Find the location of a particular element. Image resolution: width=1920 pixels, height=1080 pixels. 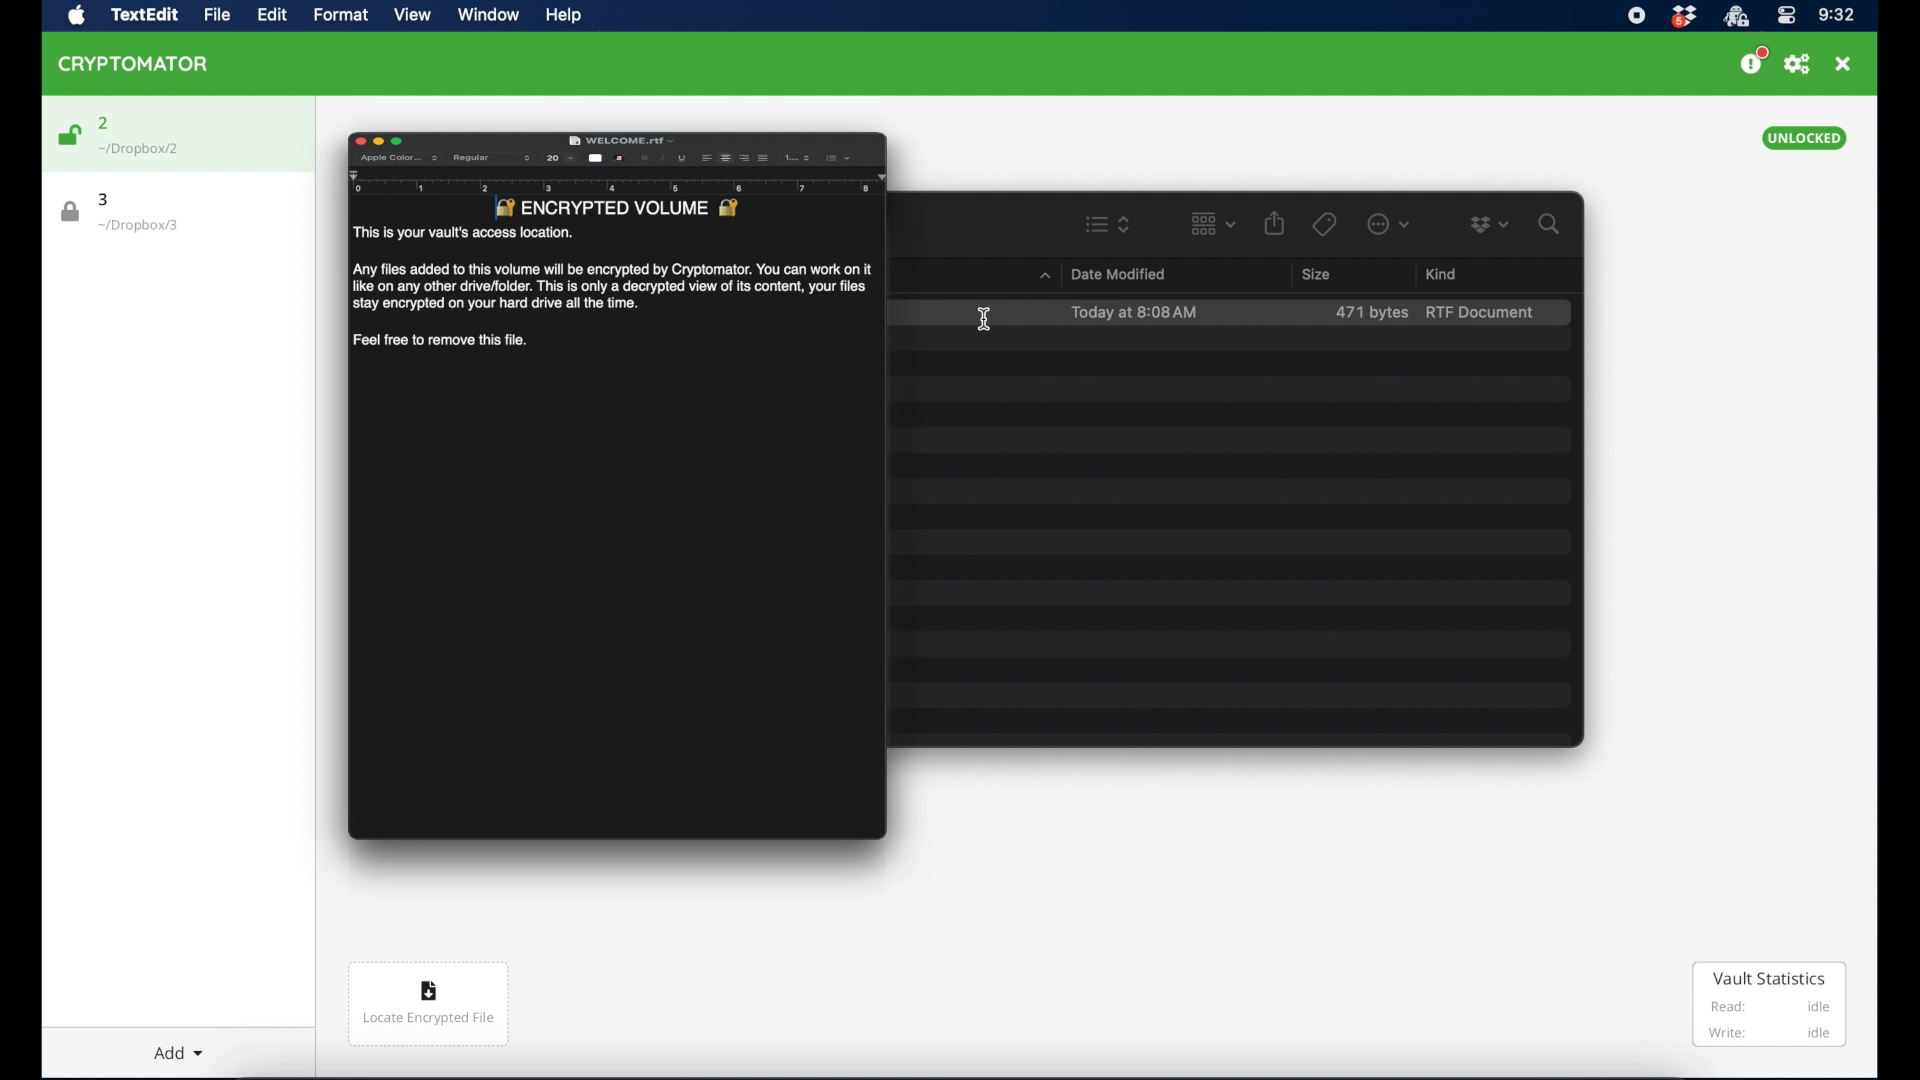

lock icon is located at coordinates (66, 211).